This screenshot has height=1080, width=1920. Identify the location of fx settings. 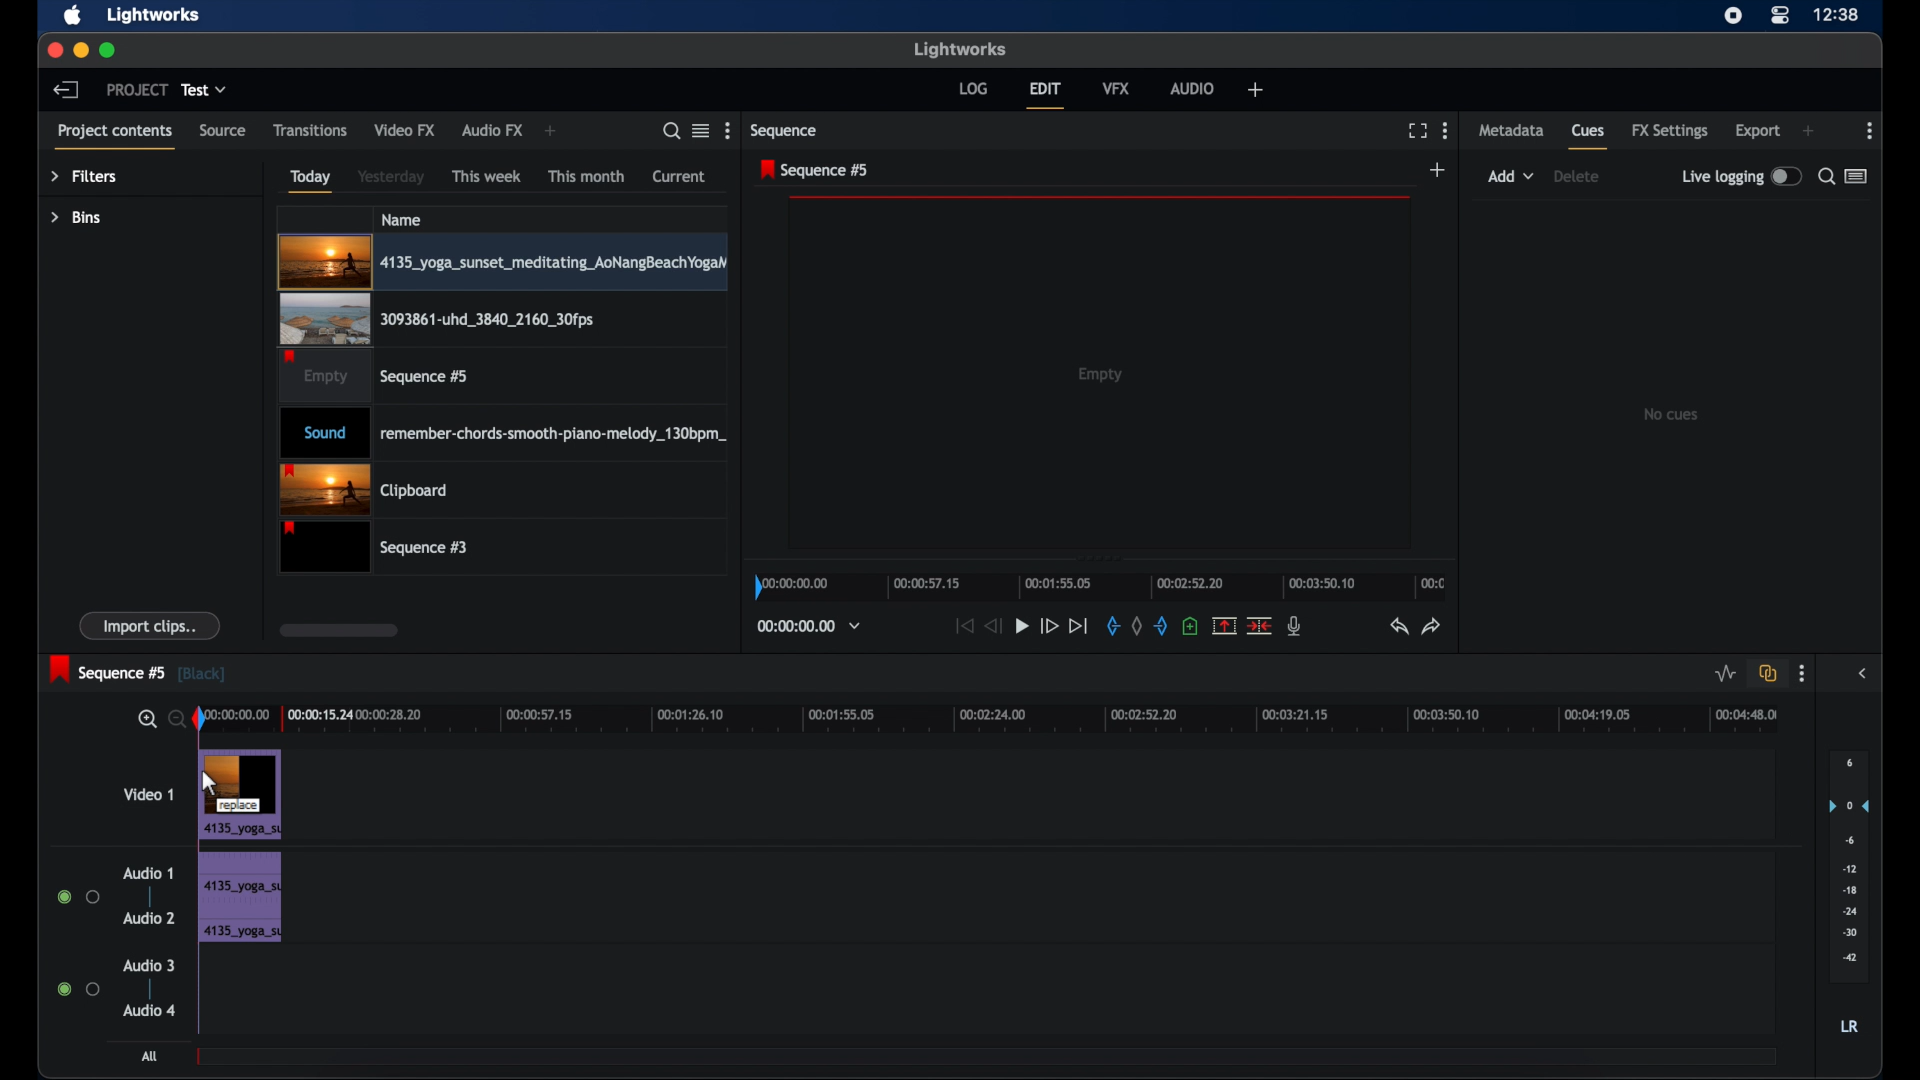
(1670, 131).